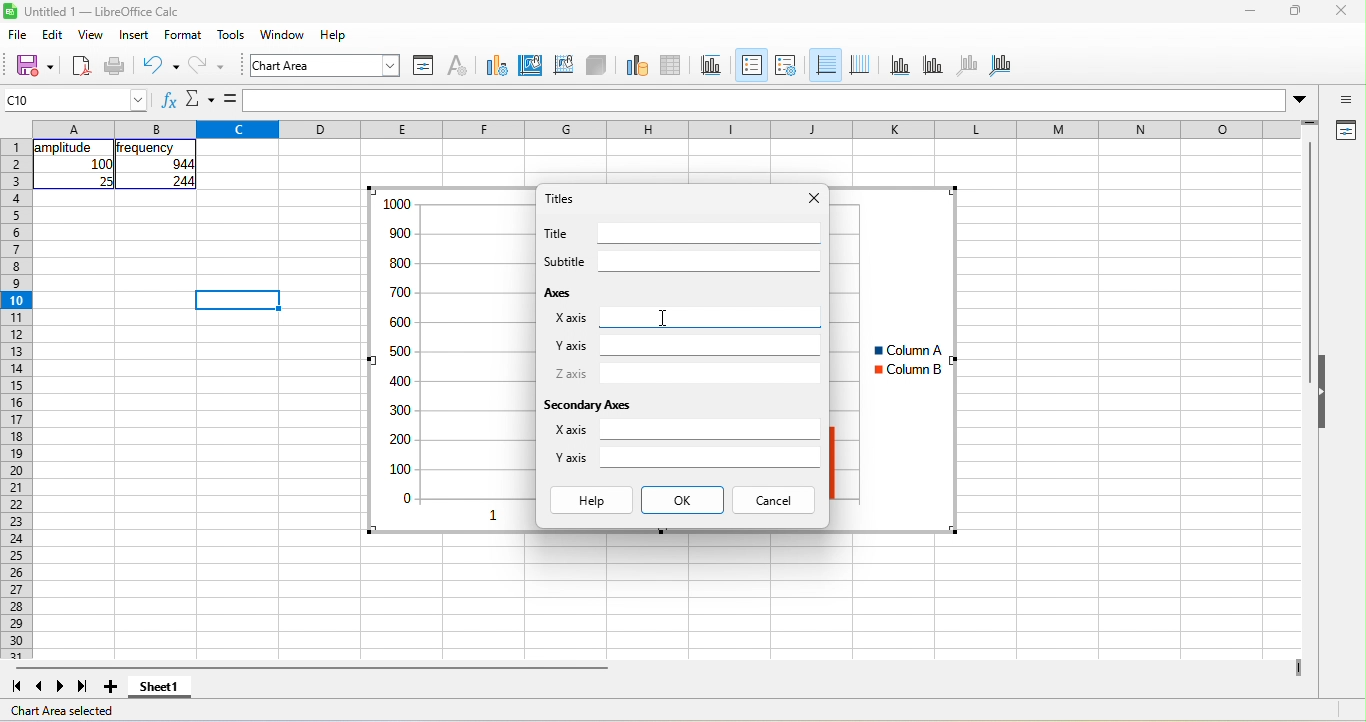  I want to click on help, so click(334, 34).